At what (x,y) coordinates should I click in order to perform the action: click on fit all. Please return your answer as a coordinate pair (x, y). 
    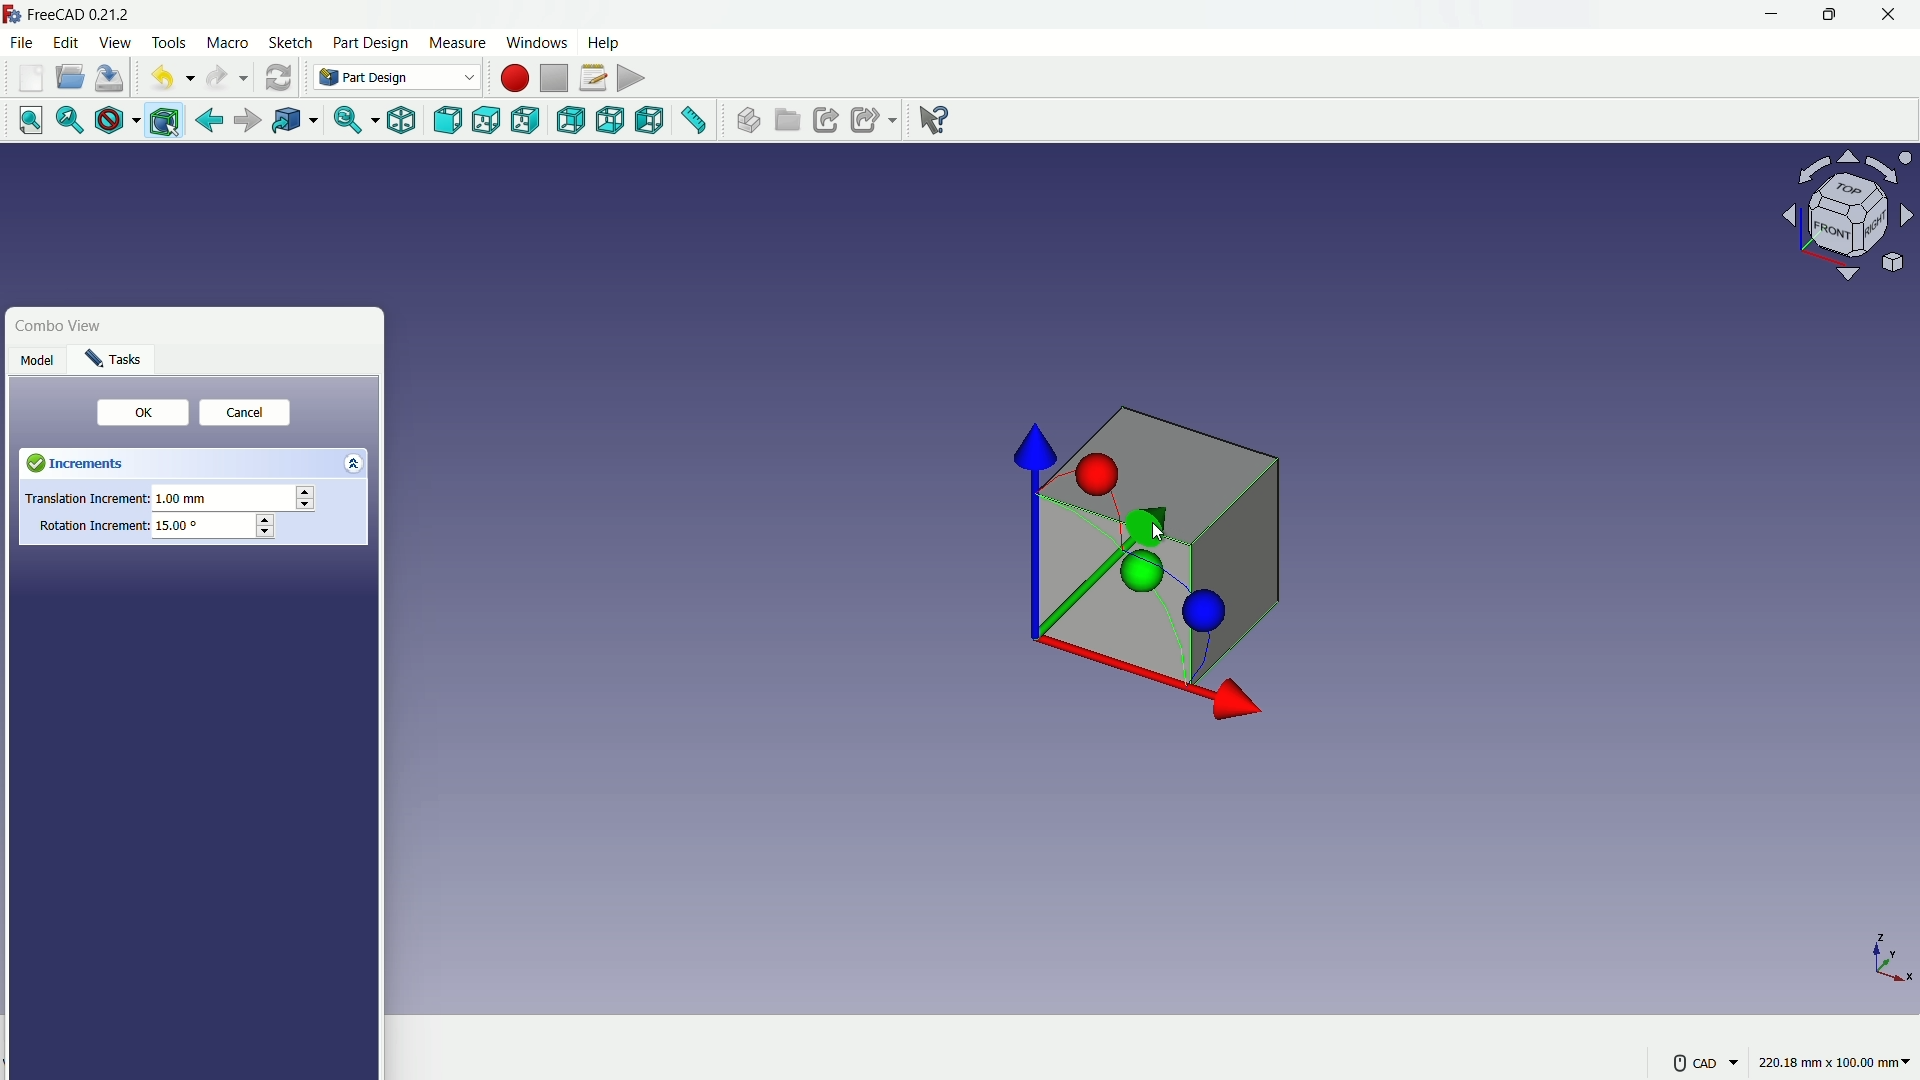
    Looking at the image, I should click on (24, 119).